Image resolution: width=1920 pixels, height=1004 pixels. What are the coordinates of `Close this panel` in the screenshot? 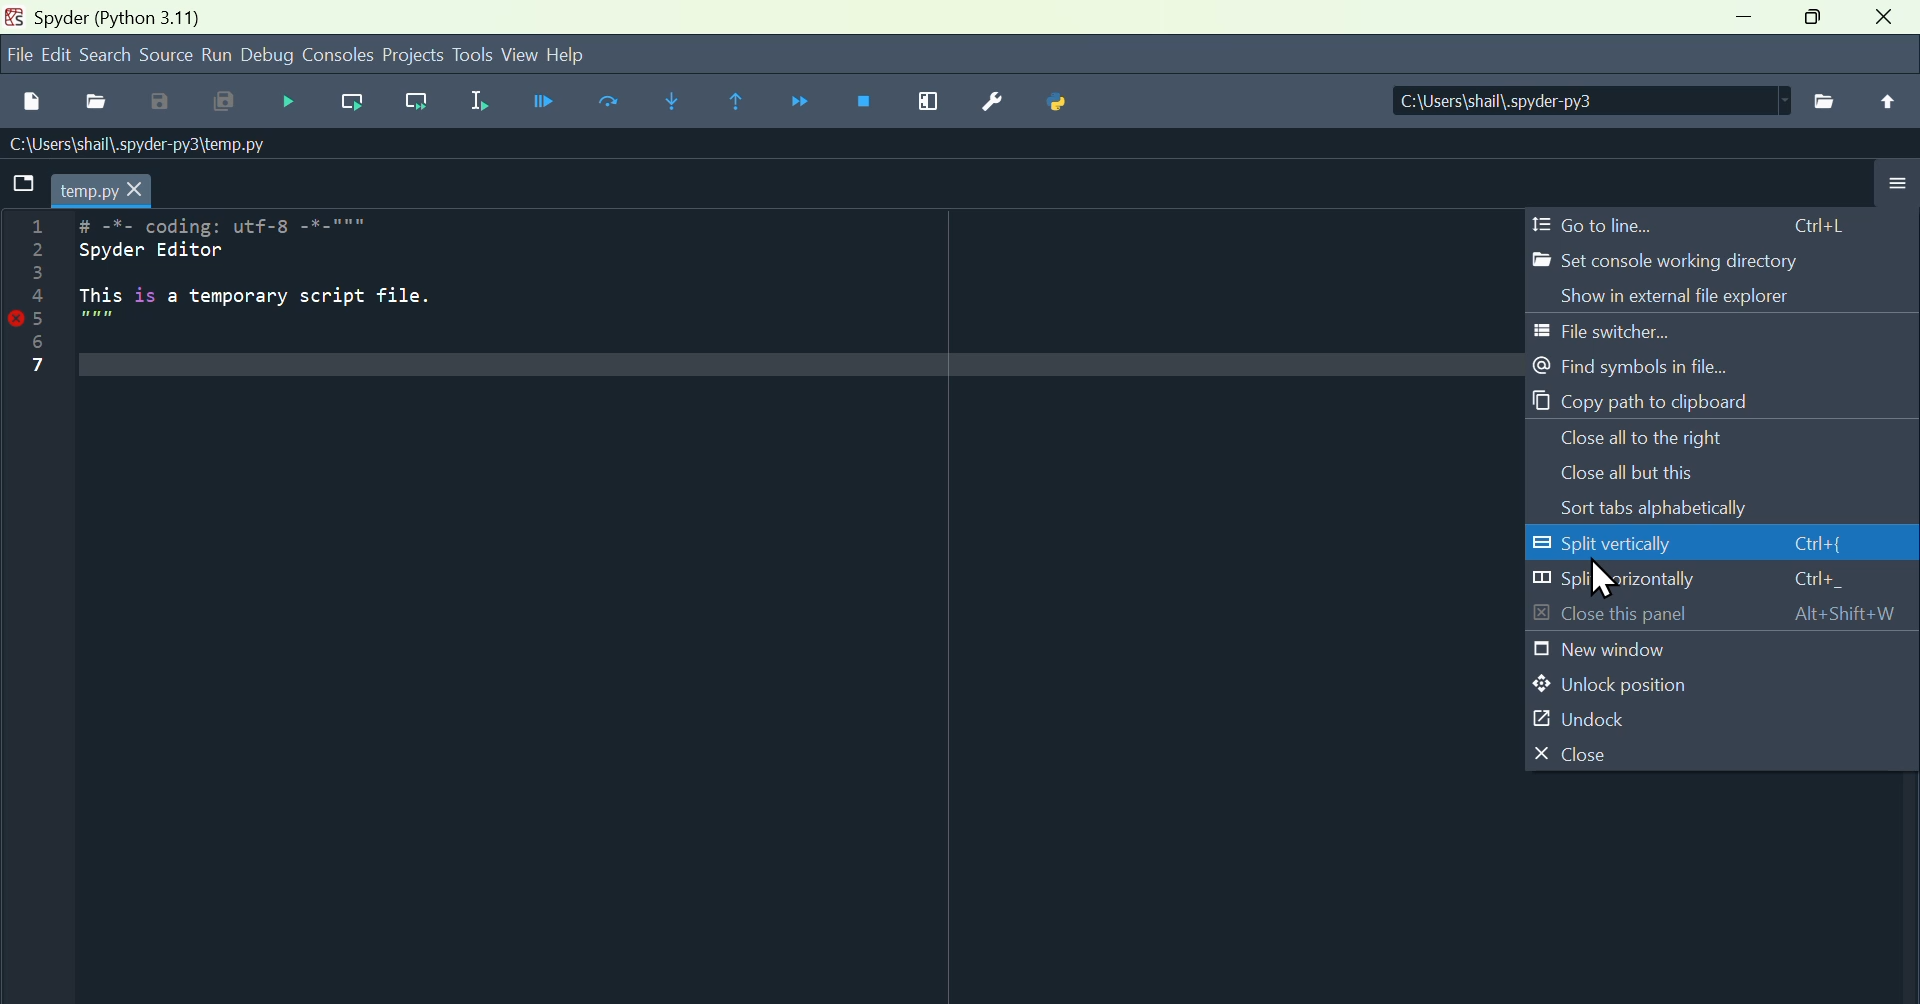 It's located at (1712, 622).